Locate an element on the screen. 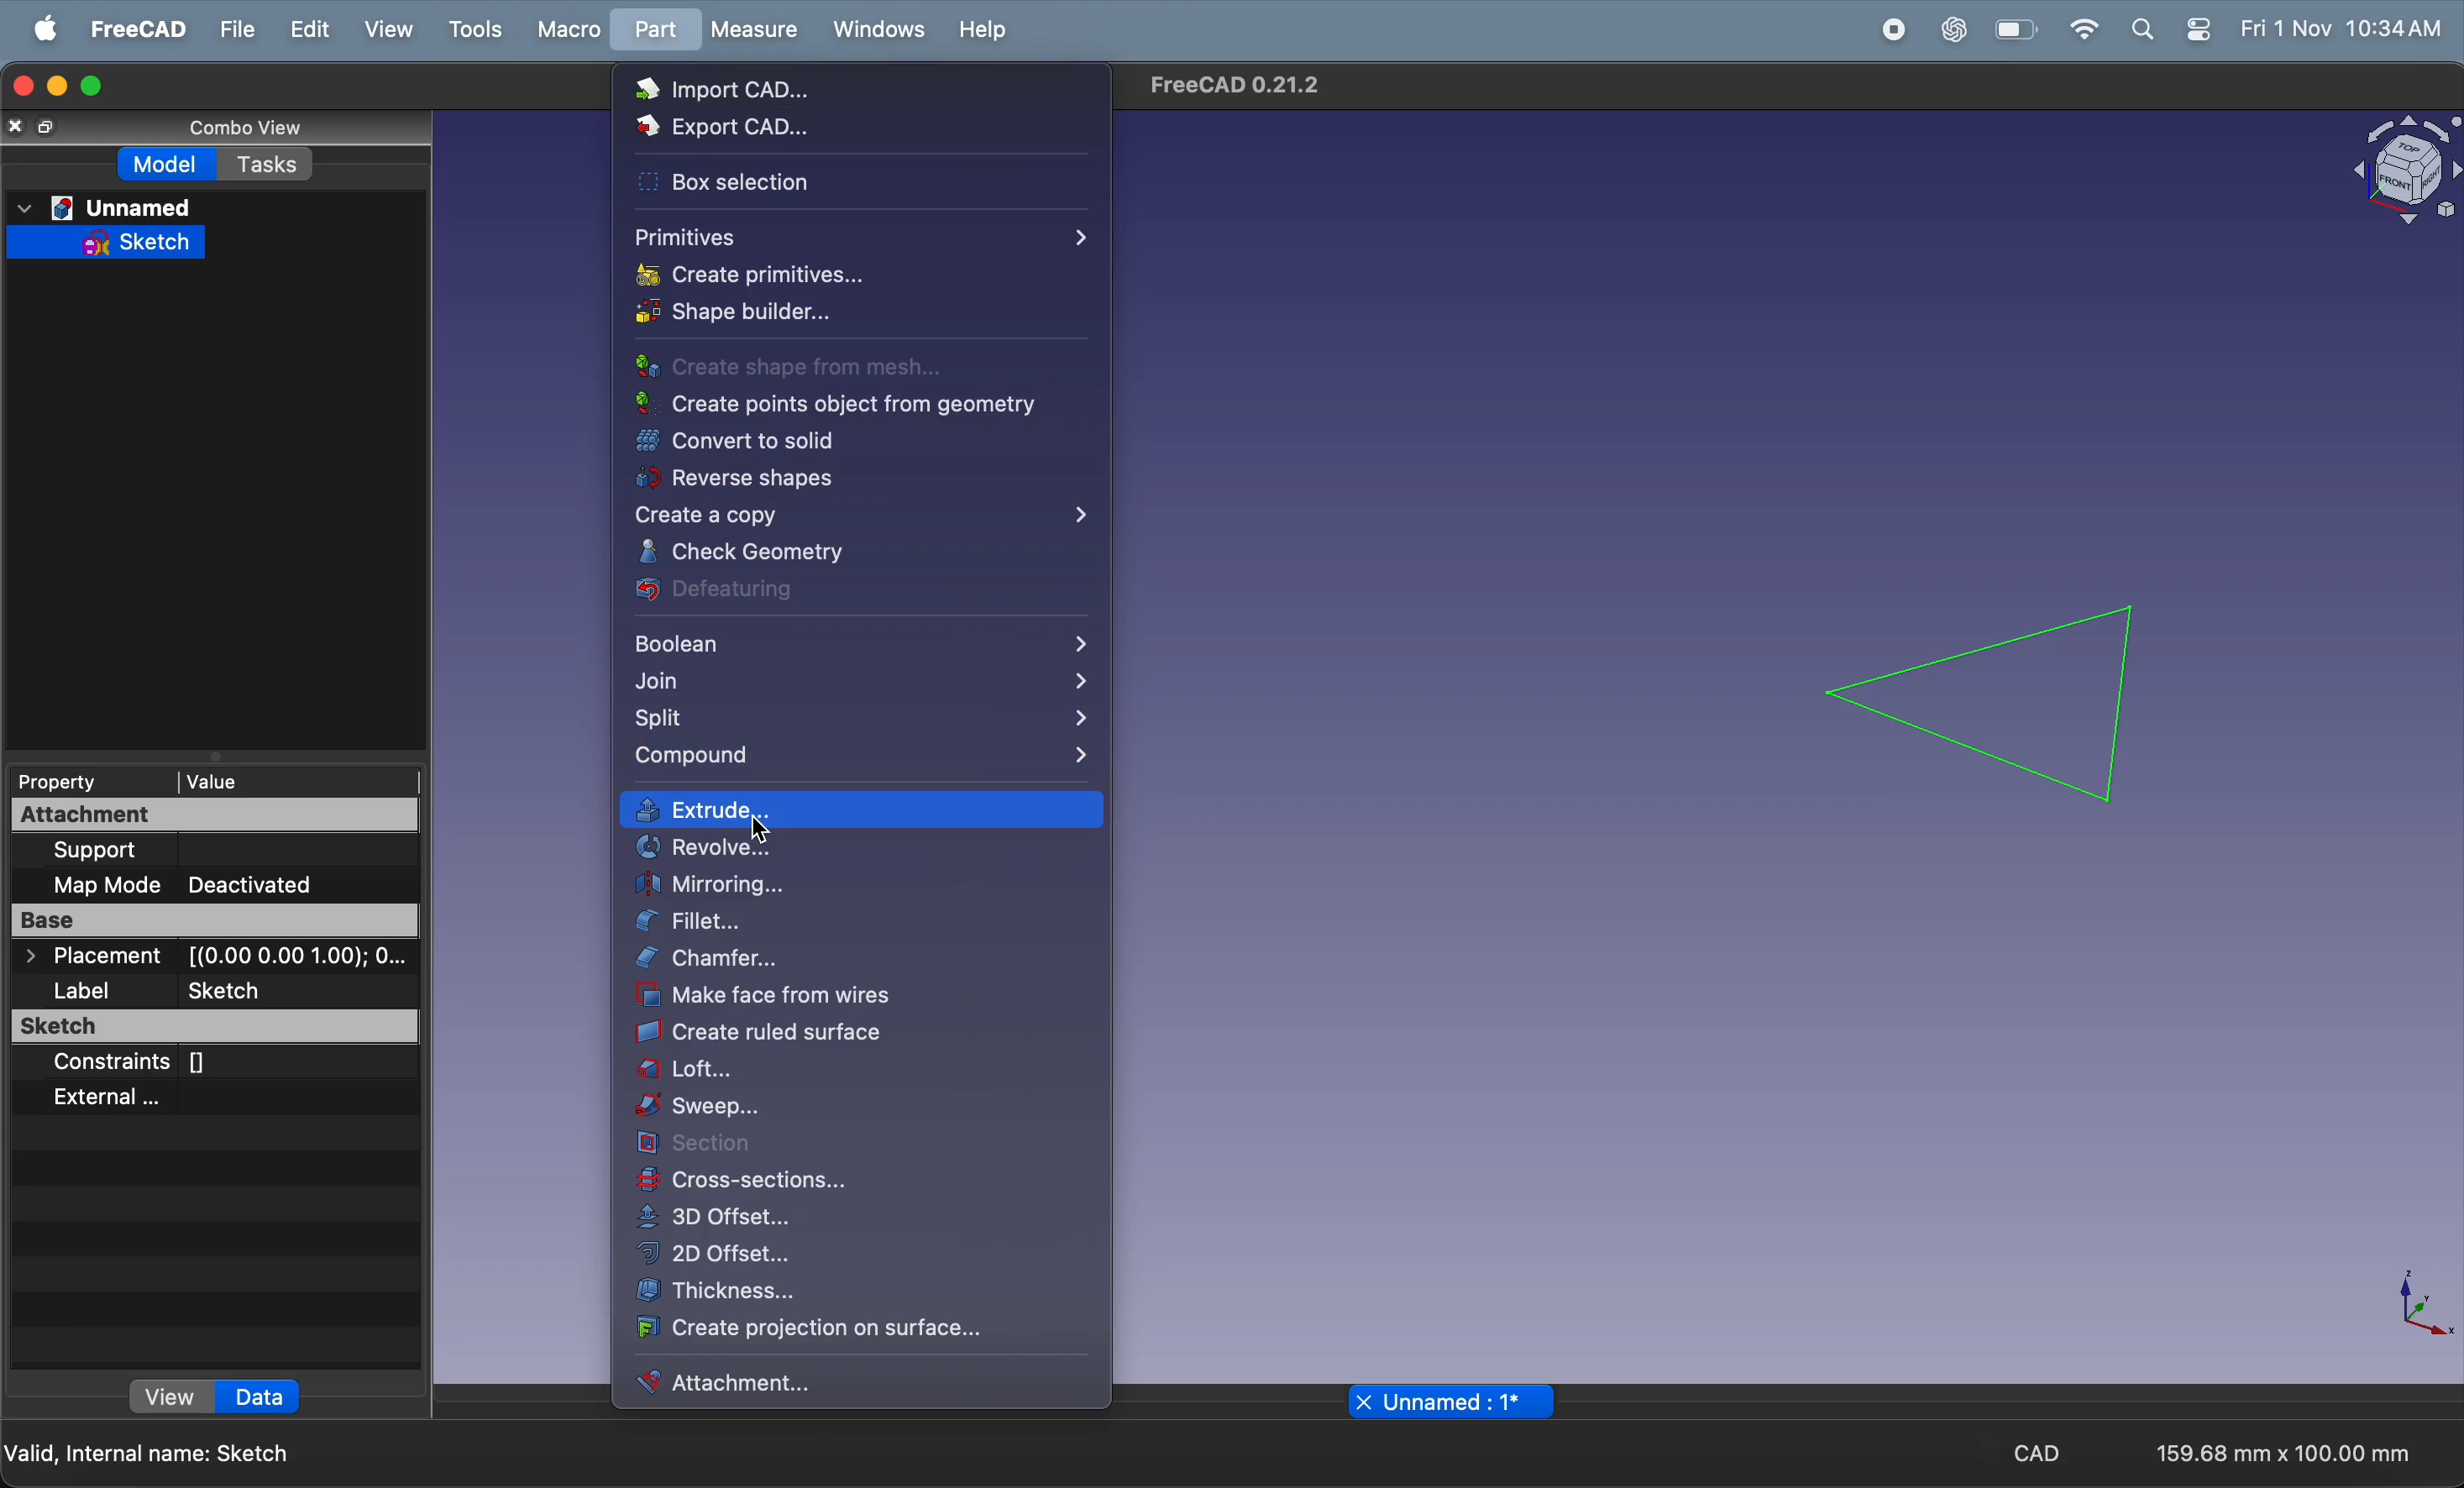 This screenshot has height=1488, width=2464. map mode deactivated is located at coordinates (224, 883).